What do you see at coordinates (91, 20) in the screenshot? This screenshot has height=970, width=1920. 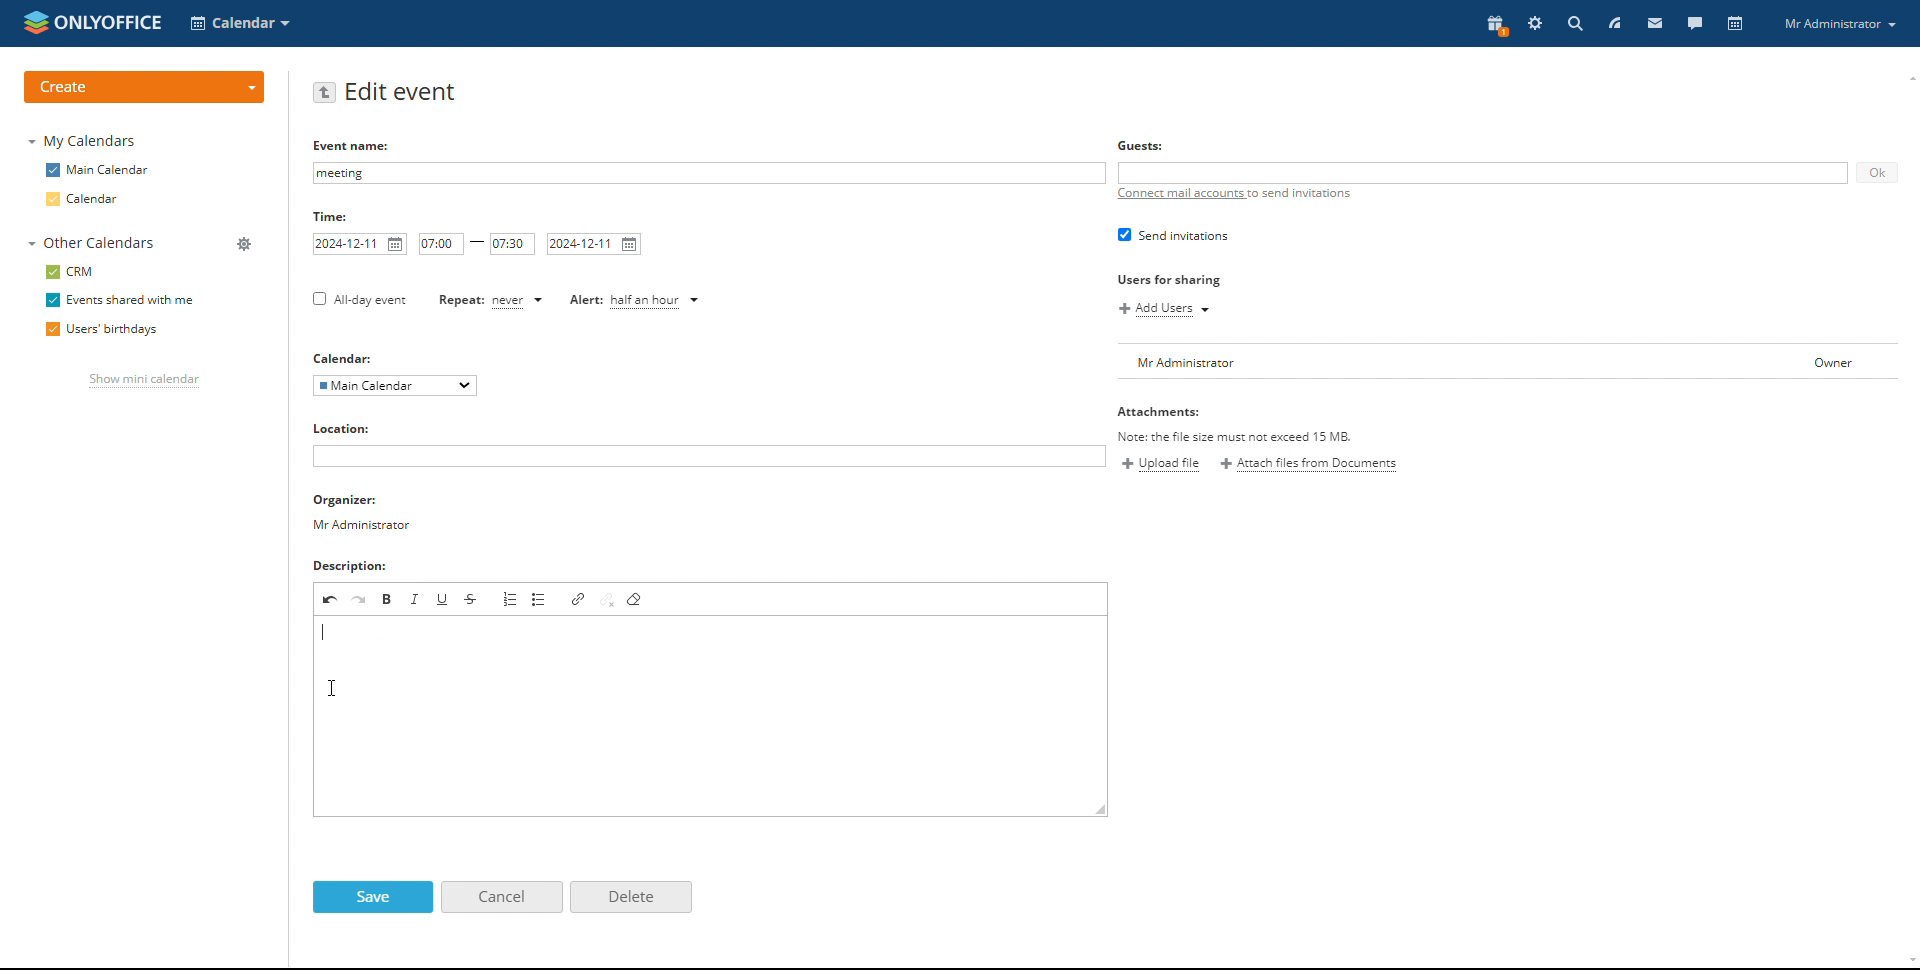 I see `logo` at bounding box center [91, 20].